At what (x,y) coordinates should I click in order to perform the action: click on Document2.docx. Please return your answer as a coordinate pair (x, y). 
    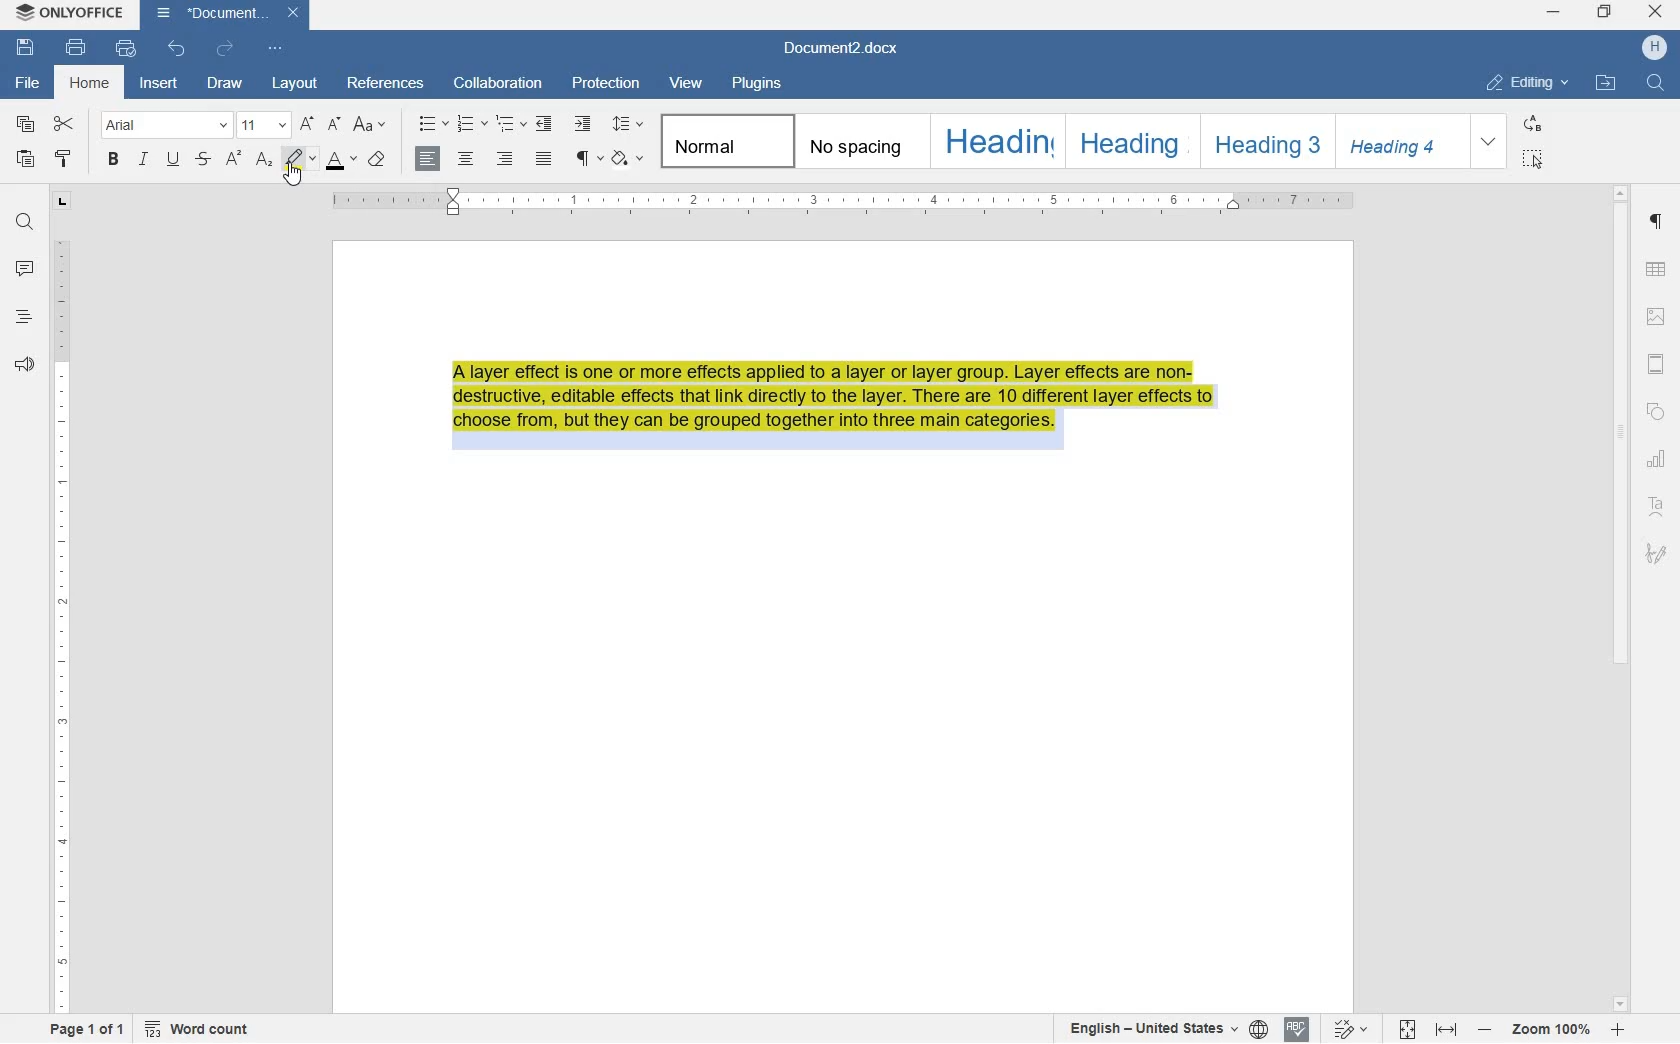
    Looking at the image, I should click on (225, 16).